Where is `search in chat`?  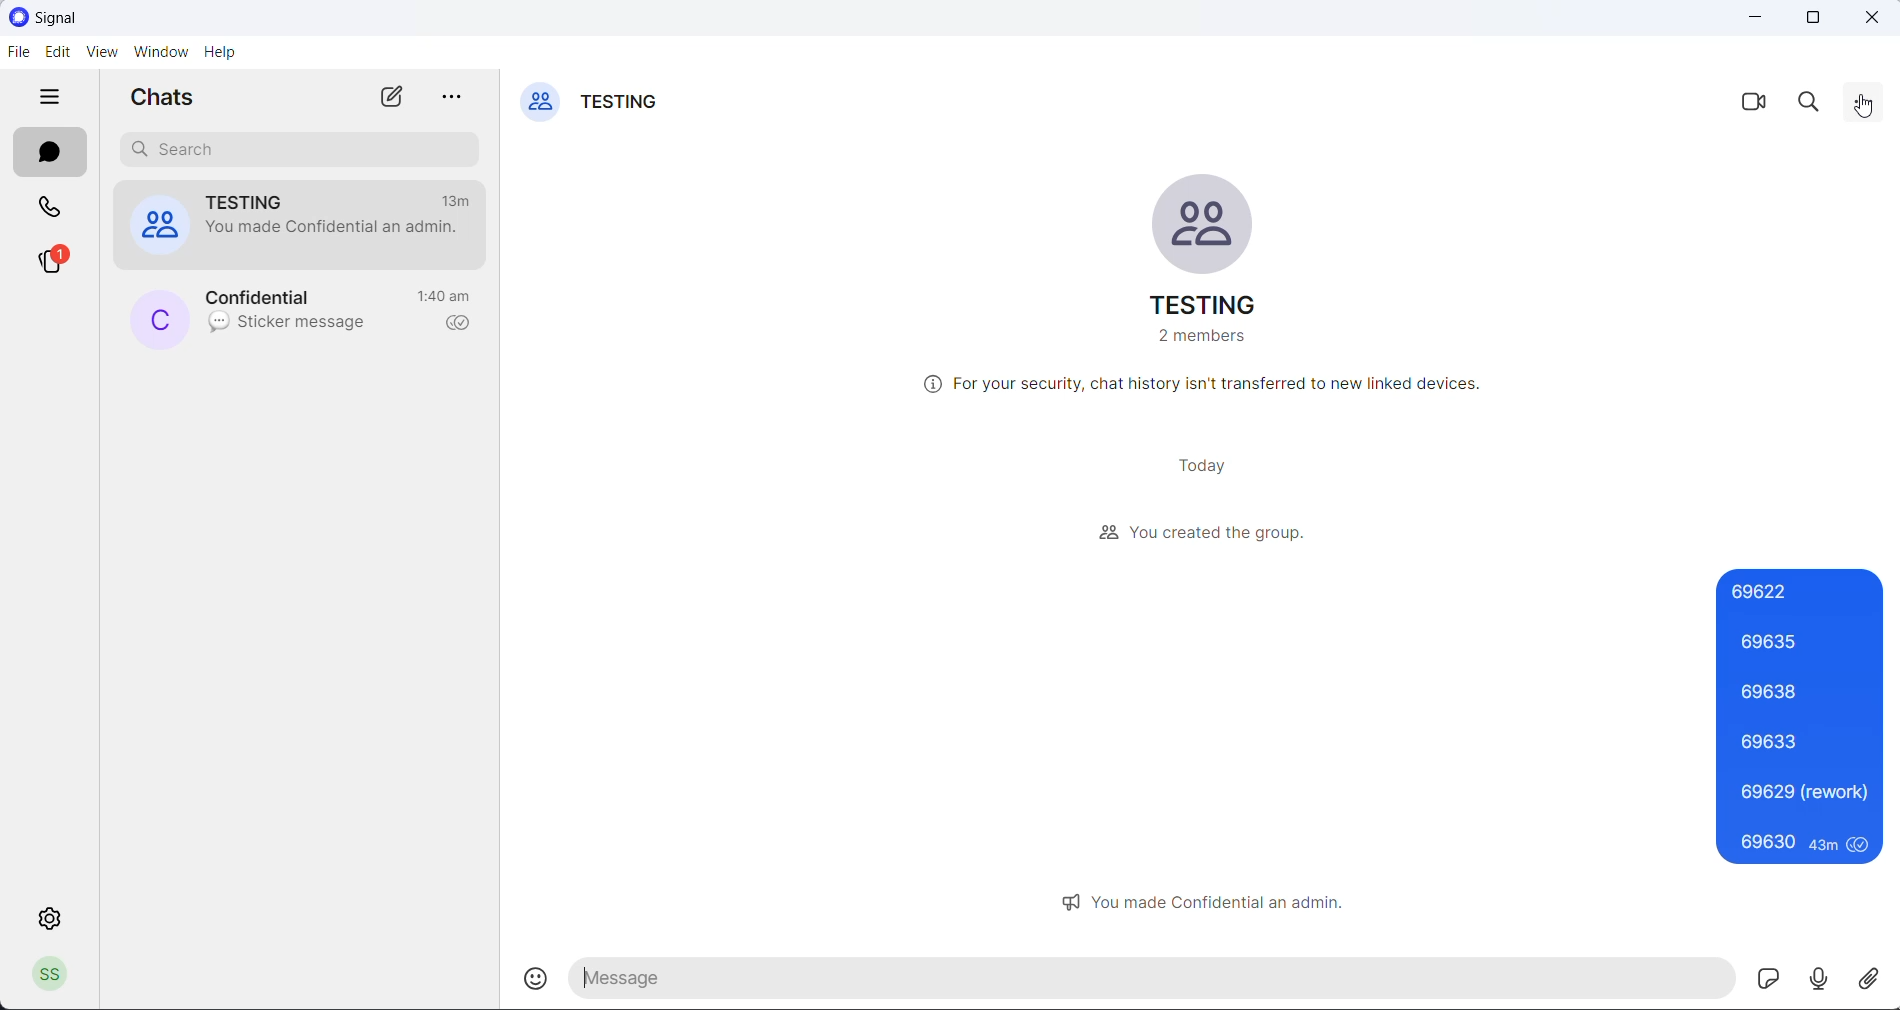 search in chat is located at coordinates (1813, 106).